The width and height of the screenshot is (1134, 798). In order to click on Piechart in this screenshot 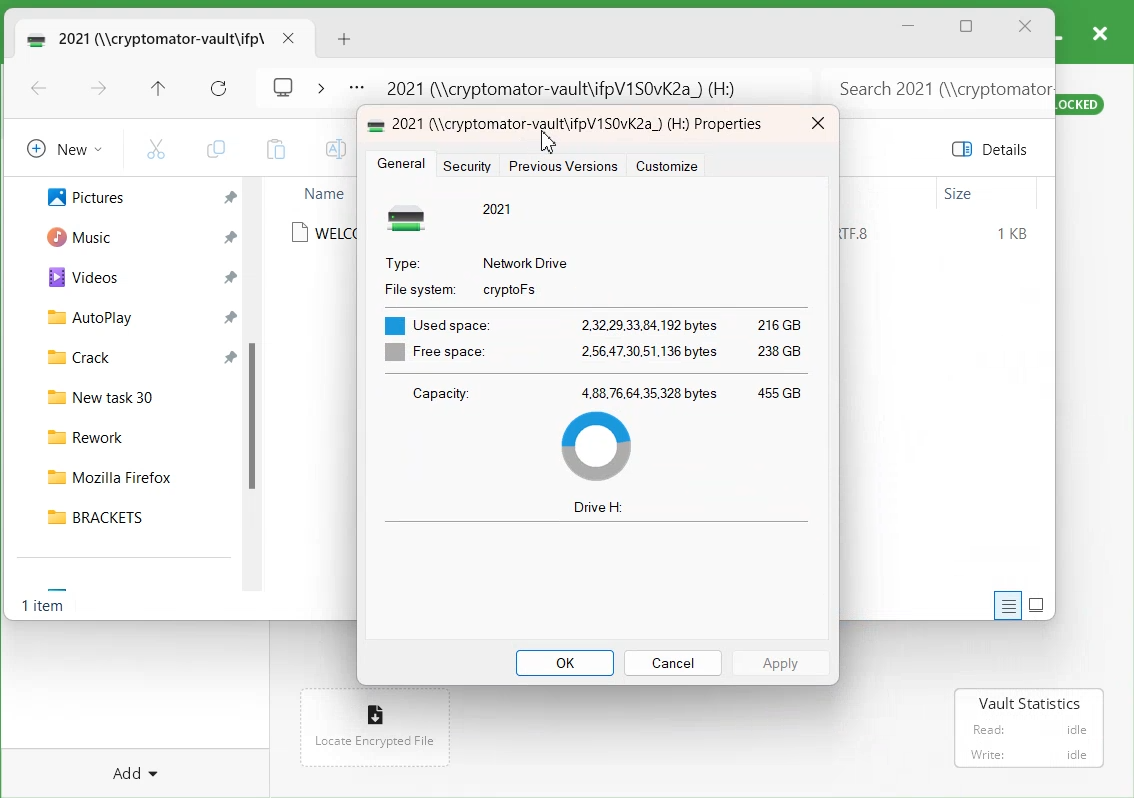, I will do `click(596, 446)`.